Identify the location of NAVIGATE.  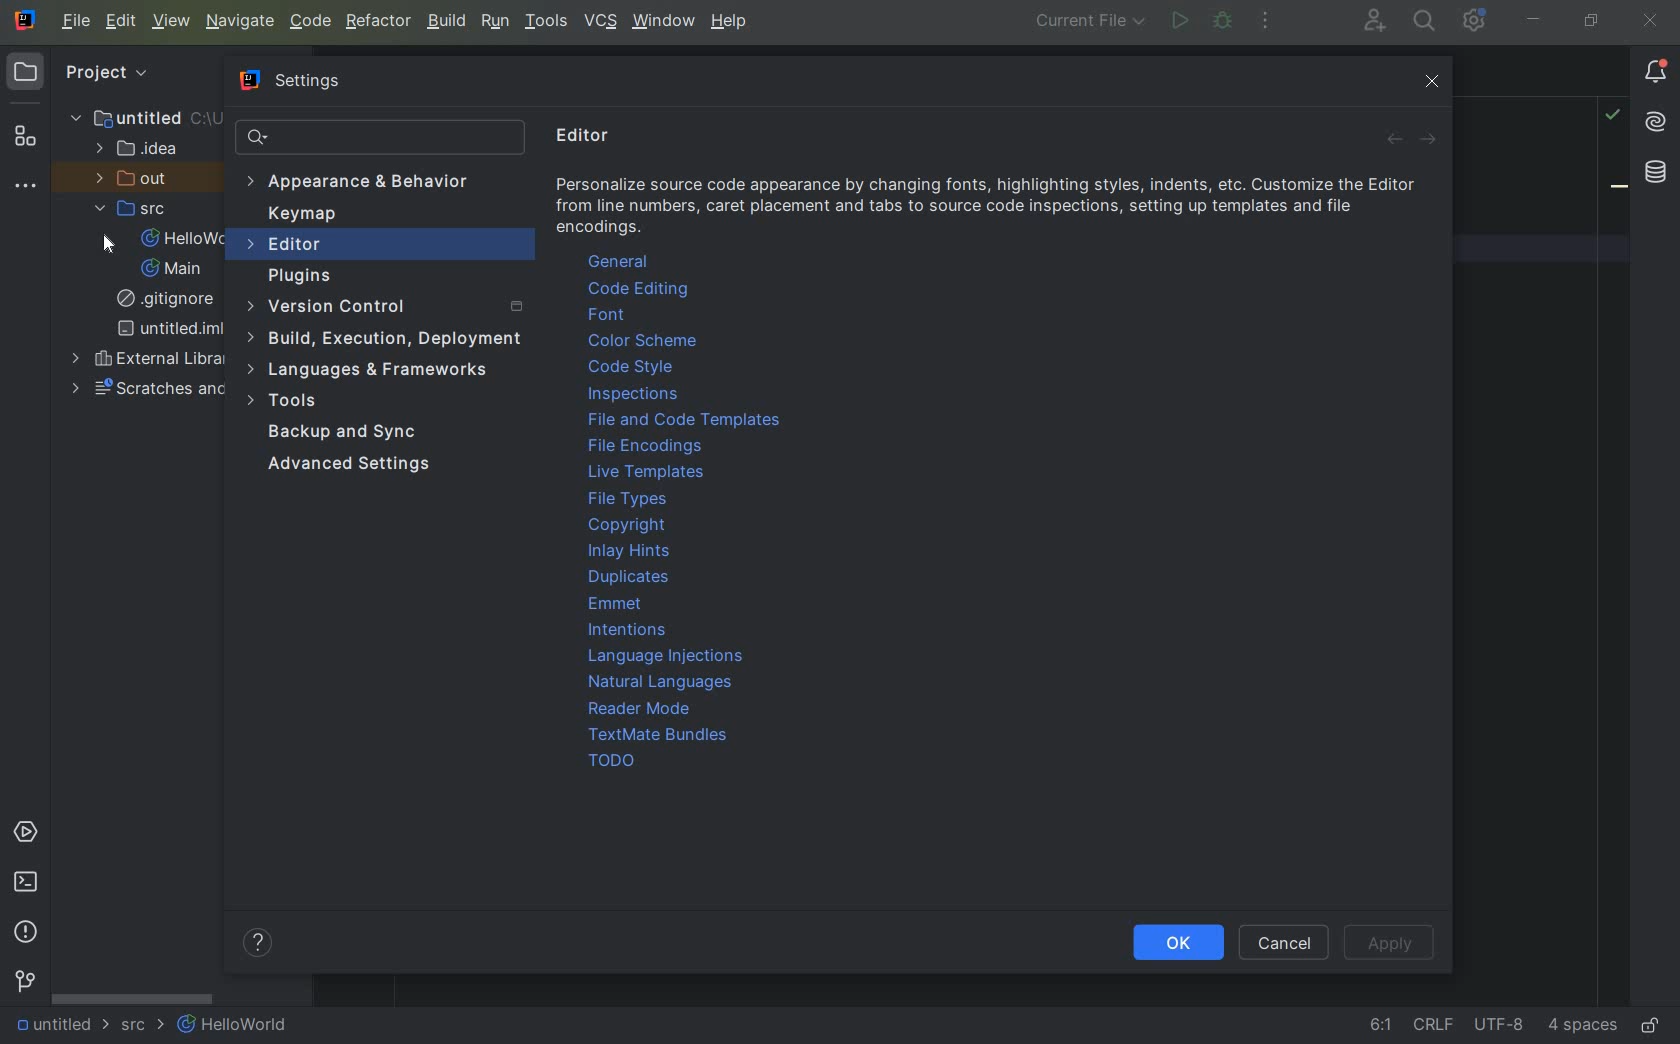
(239, 20).